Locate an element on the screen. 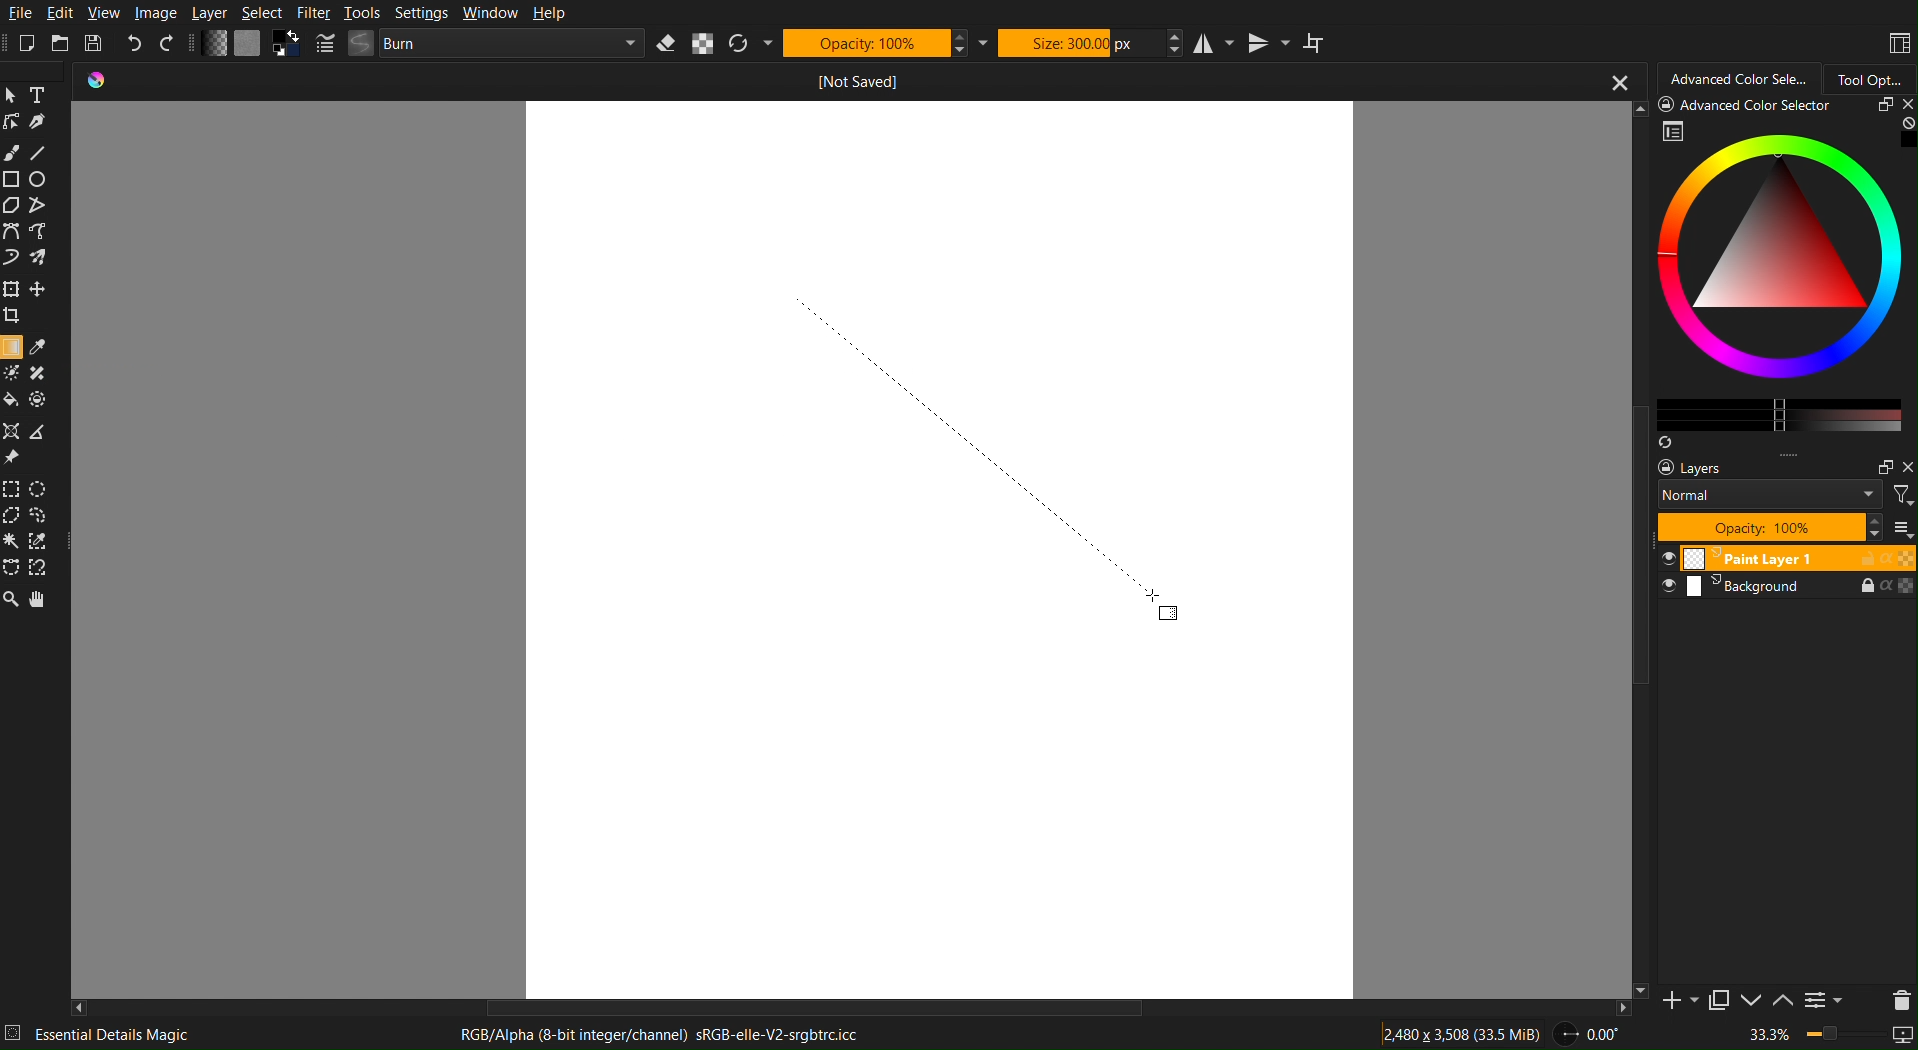 This screenshot has width=1918, height=1050. Down is located at coordinates (1749, 1002).